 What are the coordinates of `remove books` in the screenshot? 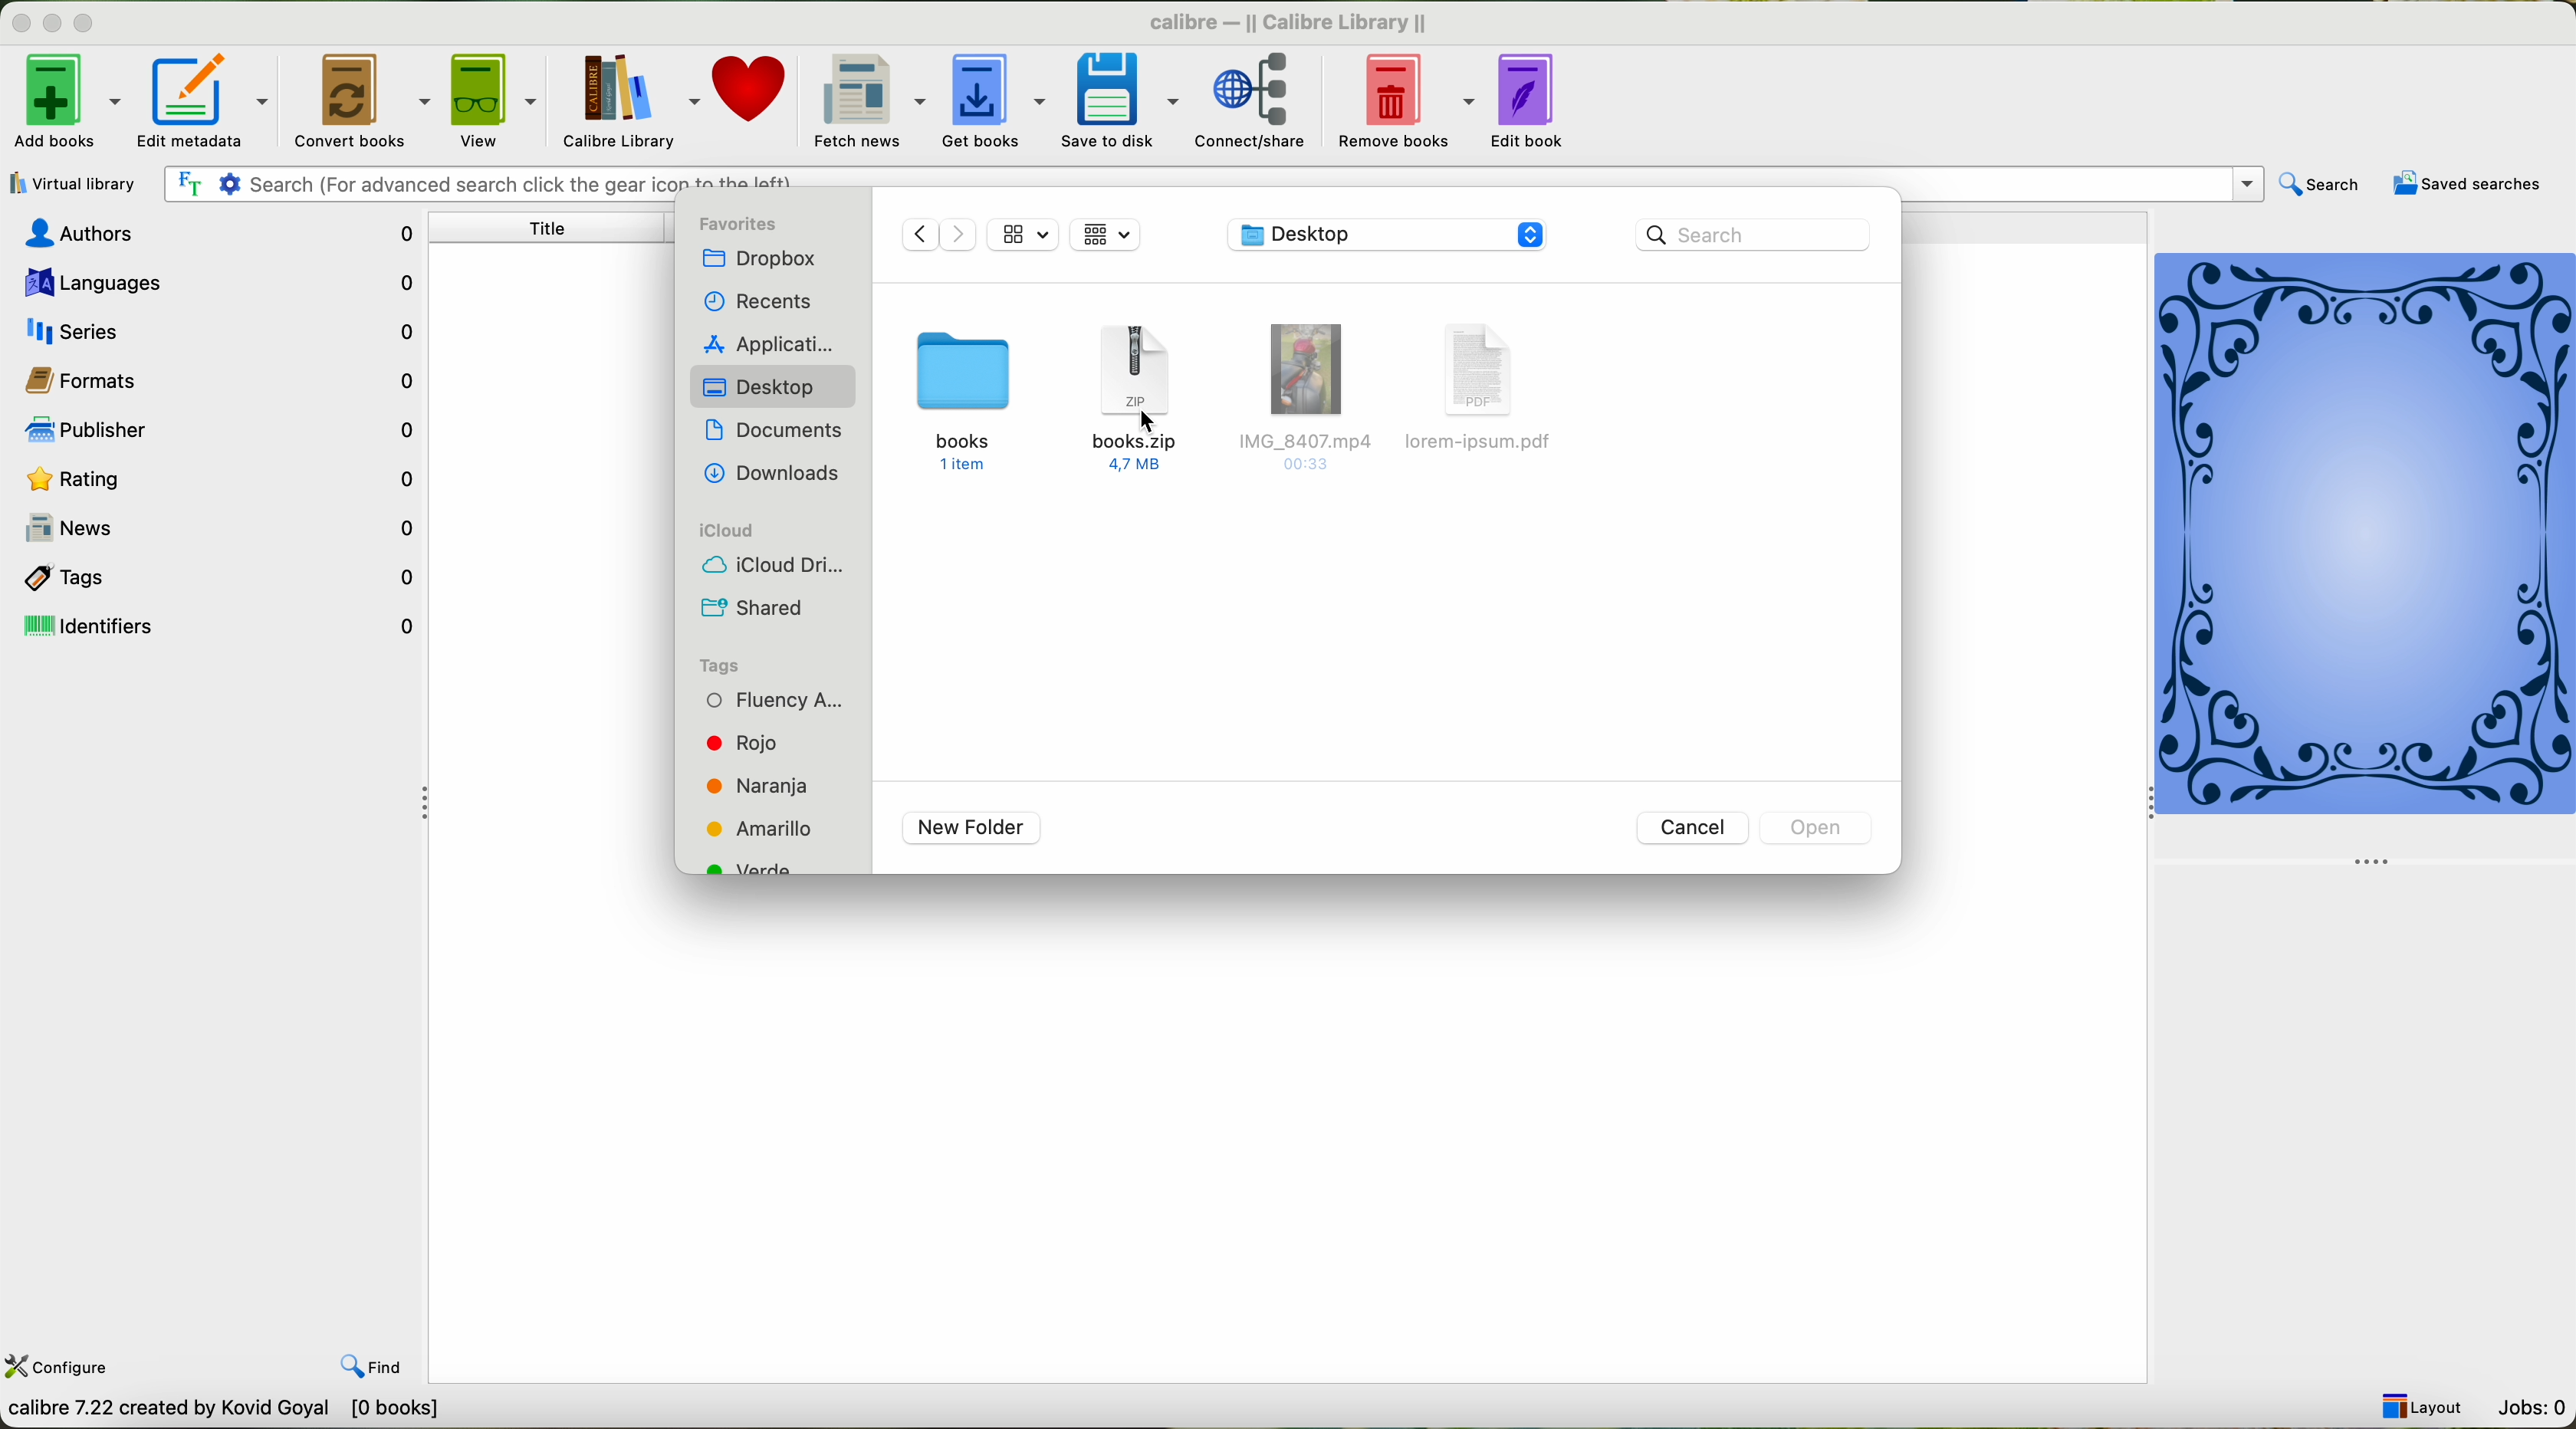 It's located at (1407, 102).